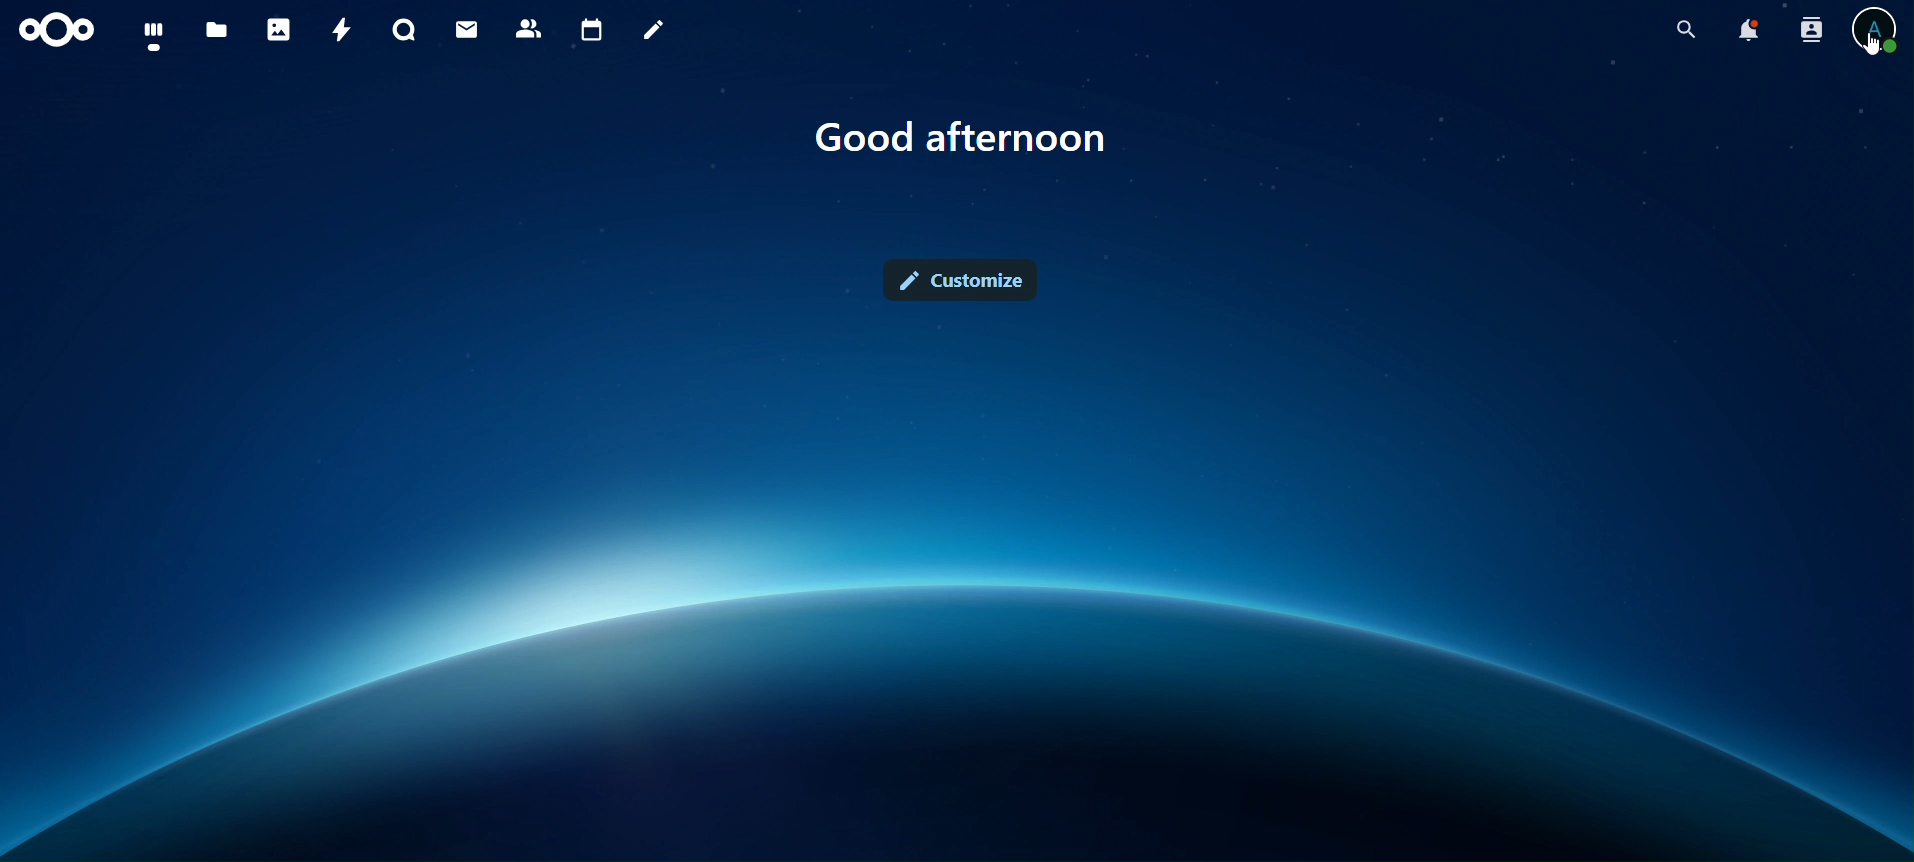 The width and height of the screenshot is (1914, 862). What do you see at coordinates (467, 30) in the screenshot?
I see `mail` at bounding box center [467, 30].